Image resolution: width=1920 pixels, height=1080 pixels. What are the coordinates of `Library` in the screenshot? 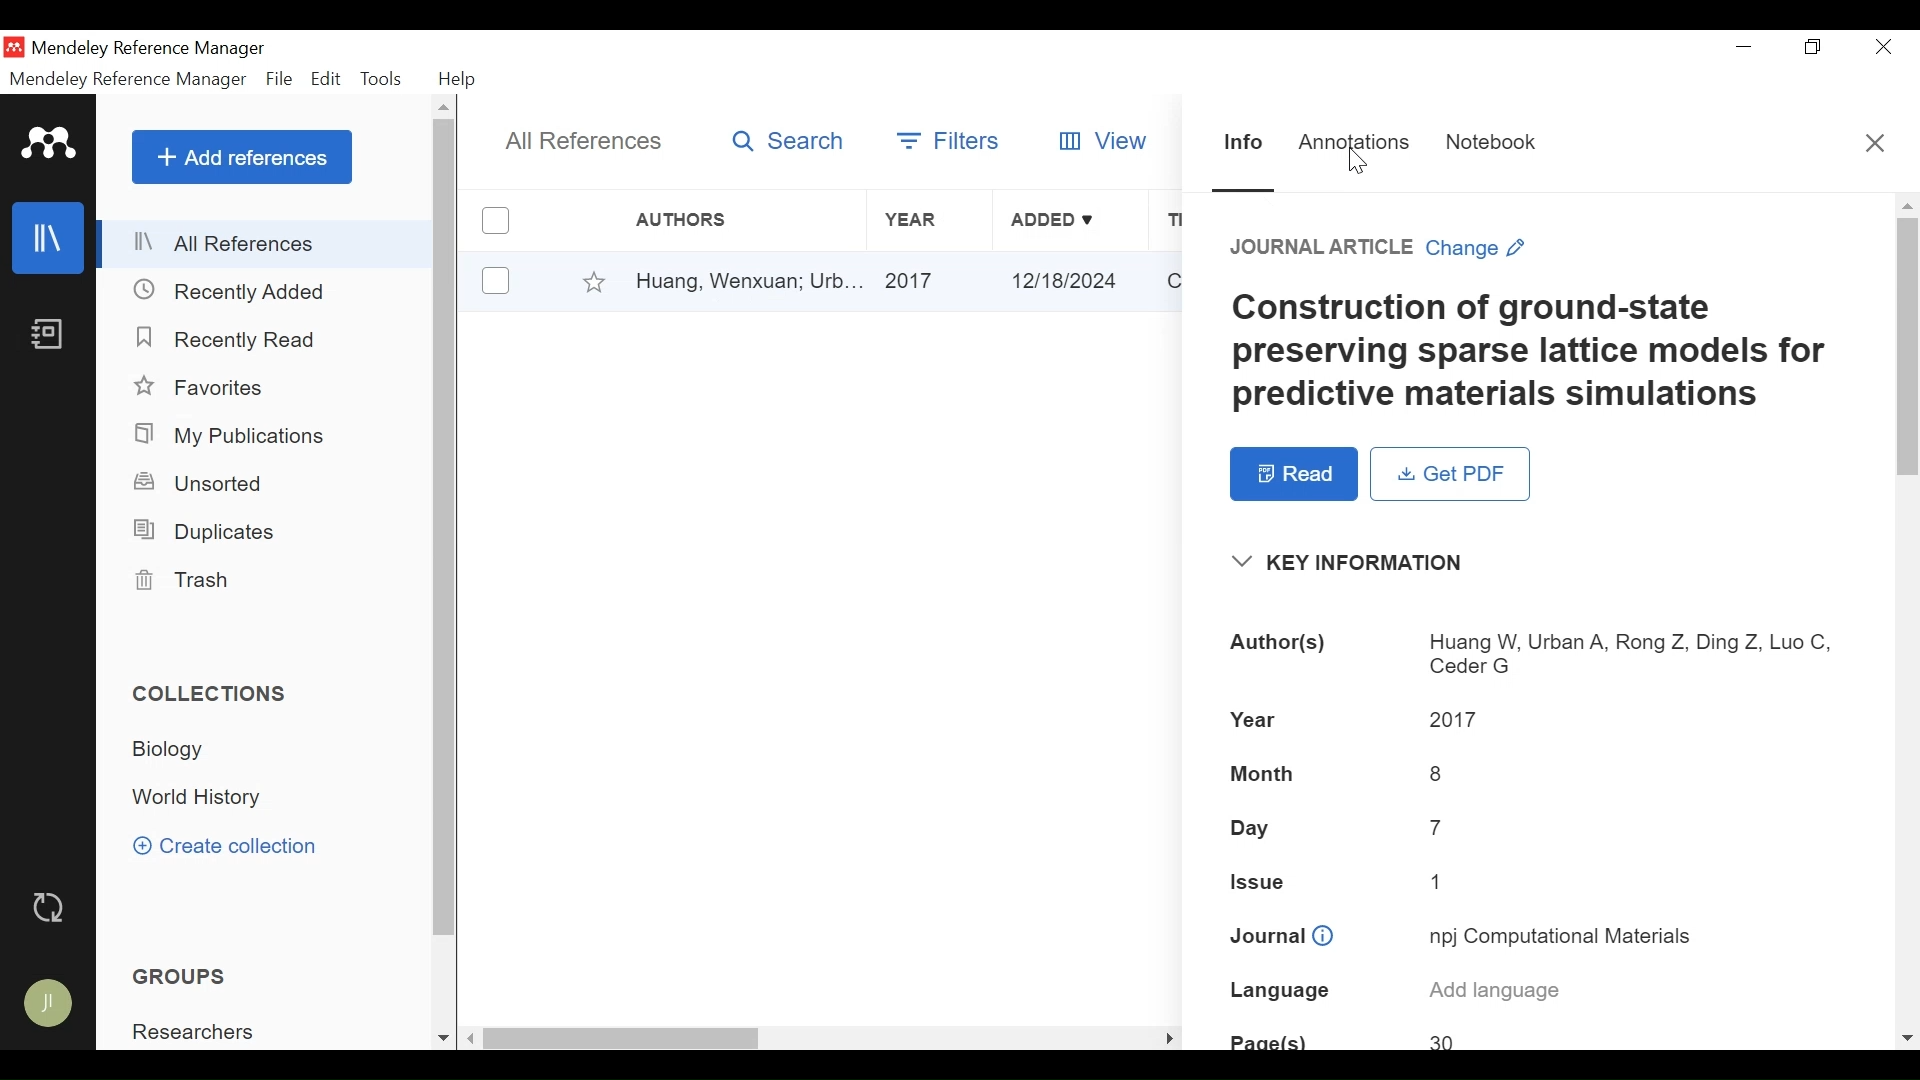 It's located at (46, 238).